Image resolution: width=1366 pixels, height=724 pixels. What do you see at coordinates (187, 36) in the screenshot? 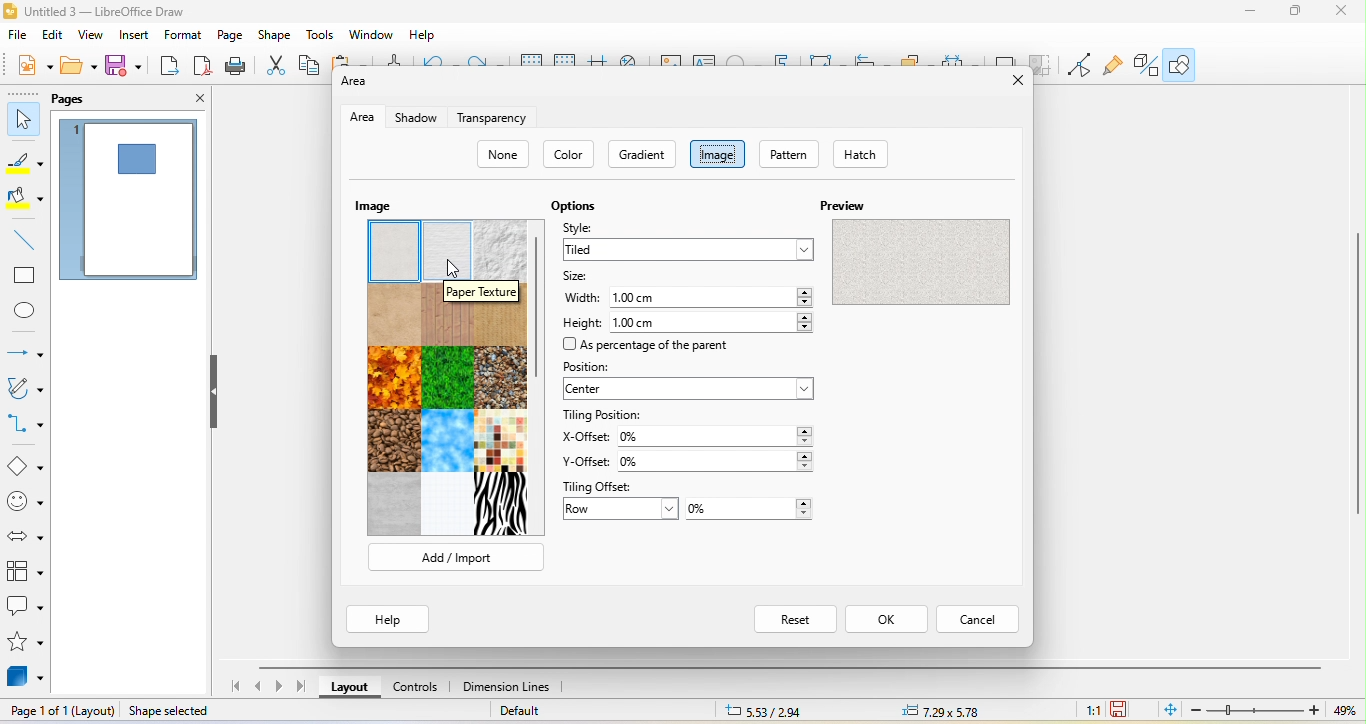
I see `format` at bounding box center [187, 36].